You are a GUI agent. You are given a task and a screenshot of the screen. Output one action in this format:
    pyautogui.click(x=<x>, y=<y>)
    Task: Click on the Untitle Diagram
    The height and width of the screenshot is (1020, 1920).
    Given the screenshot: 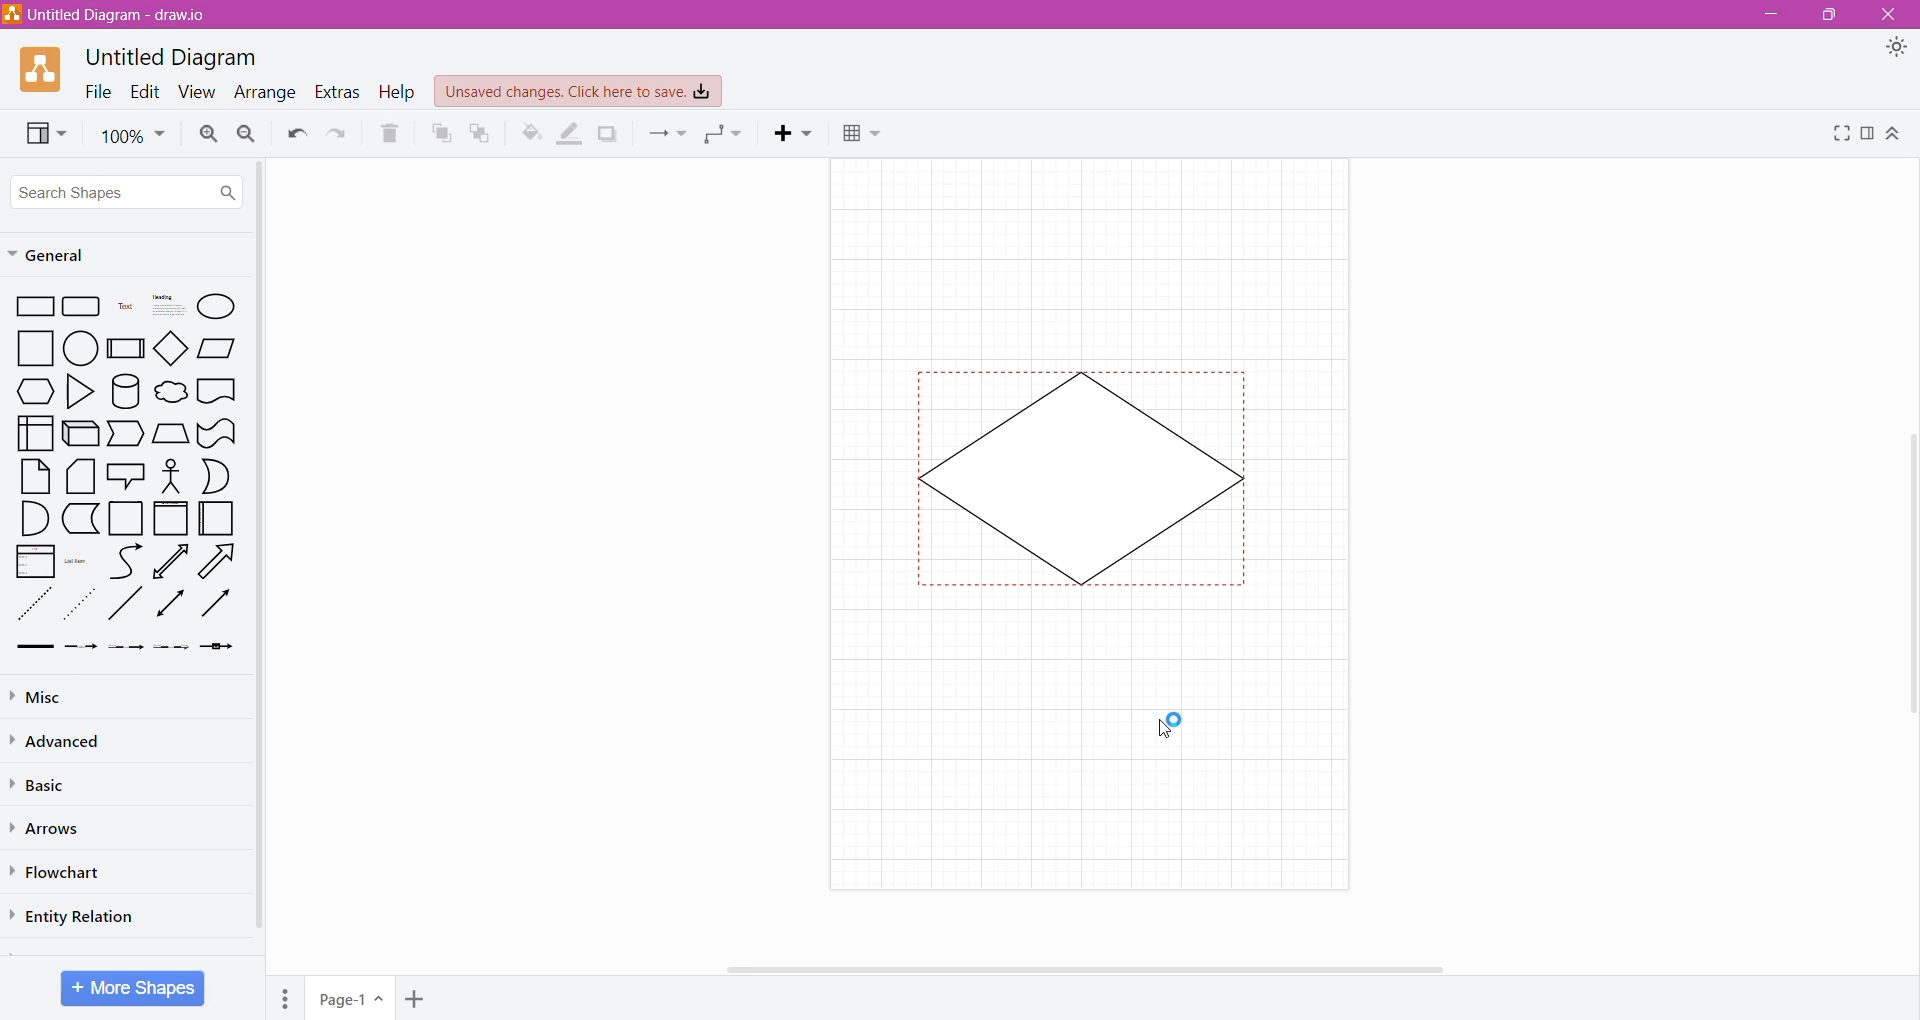 What is the action you would take?
    pyautogui.click(x=175, y=58)
    